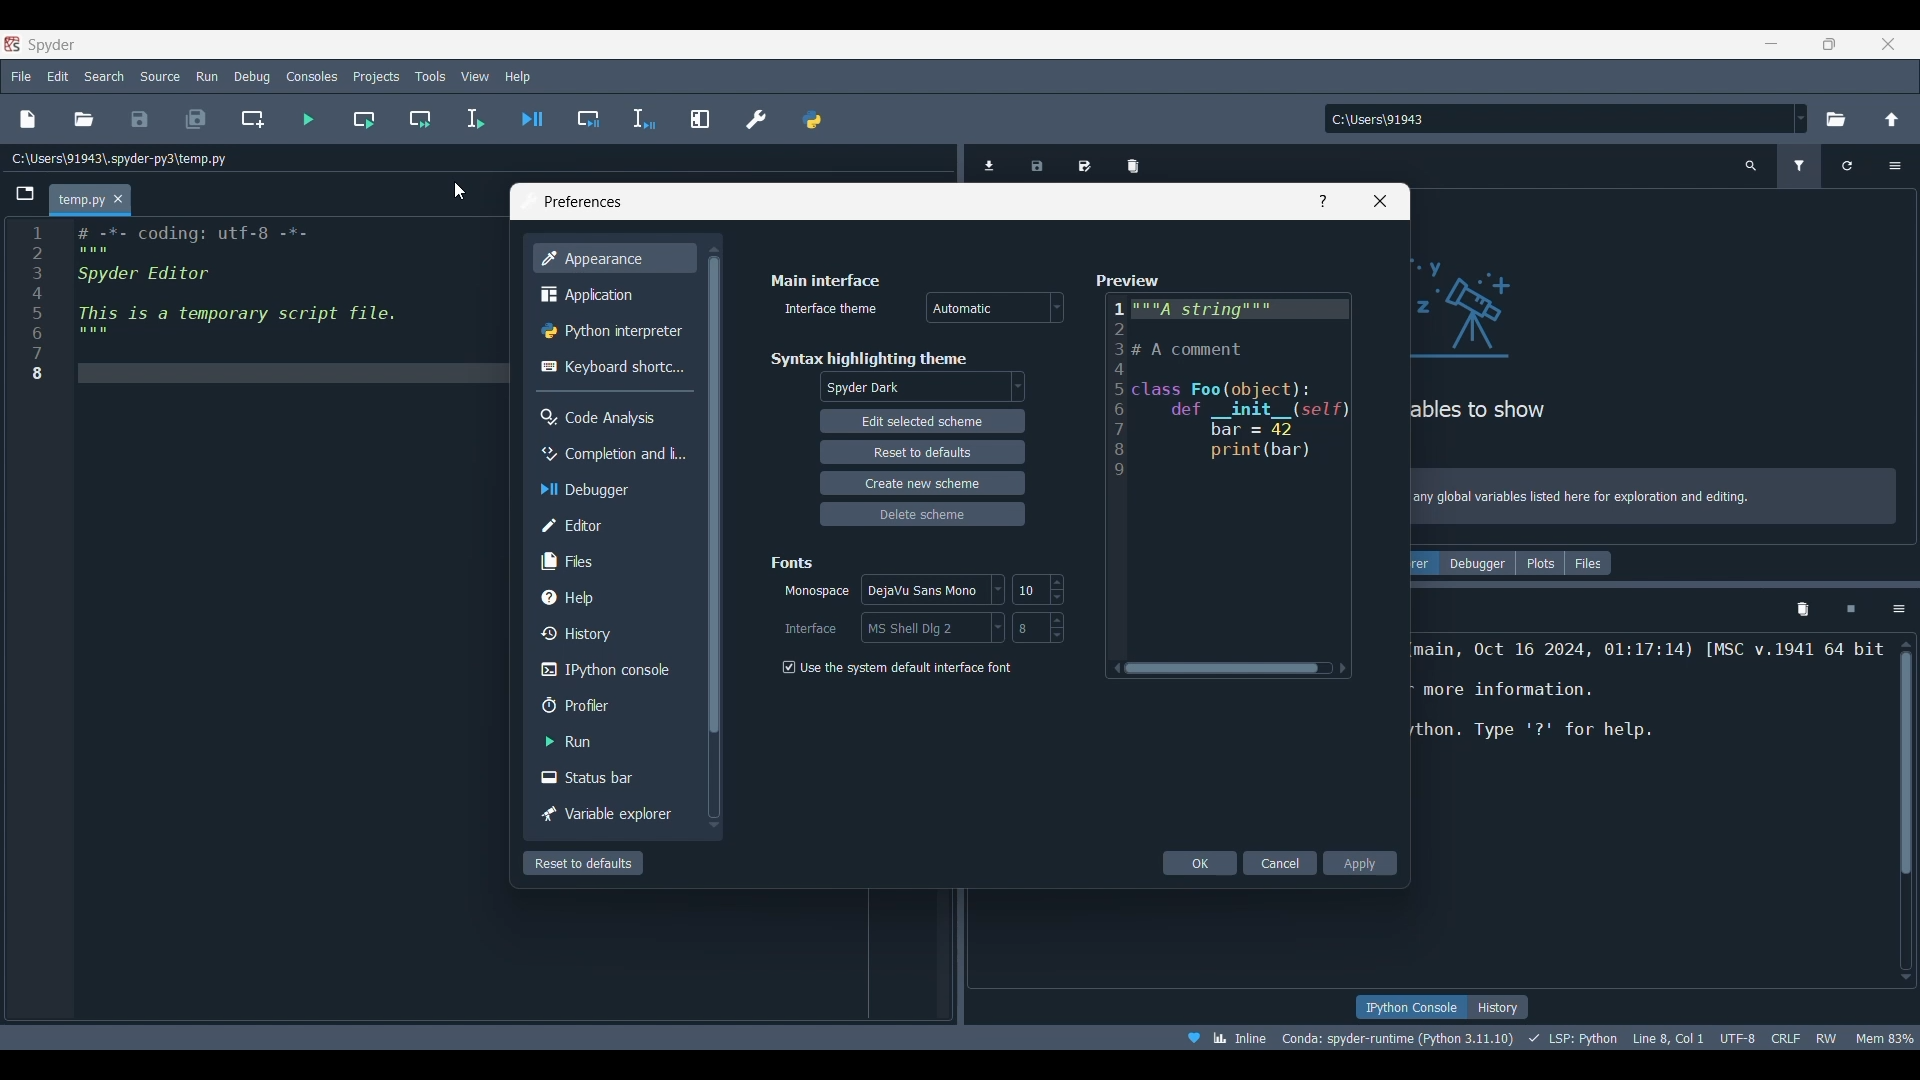  What do you see at coordinates (1801, 118) in the screenshot?
I see `Location options ` at bounding box center [1801, 118].